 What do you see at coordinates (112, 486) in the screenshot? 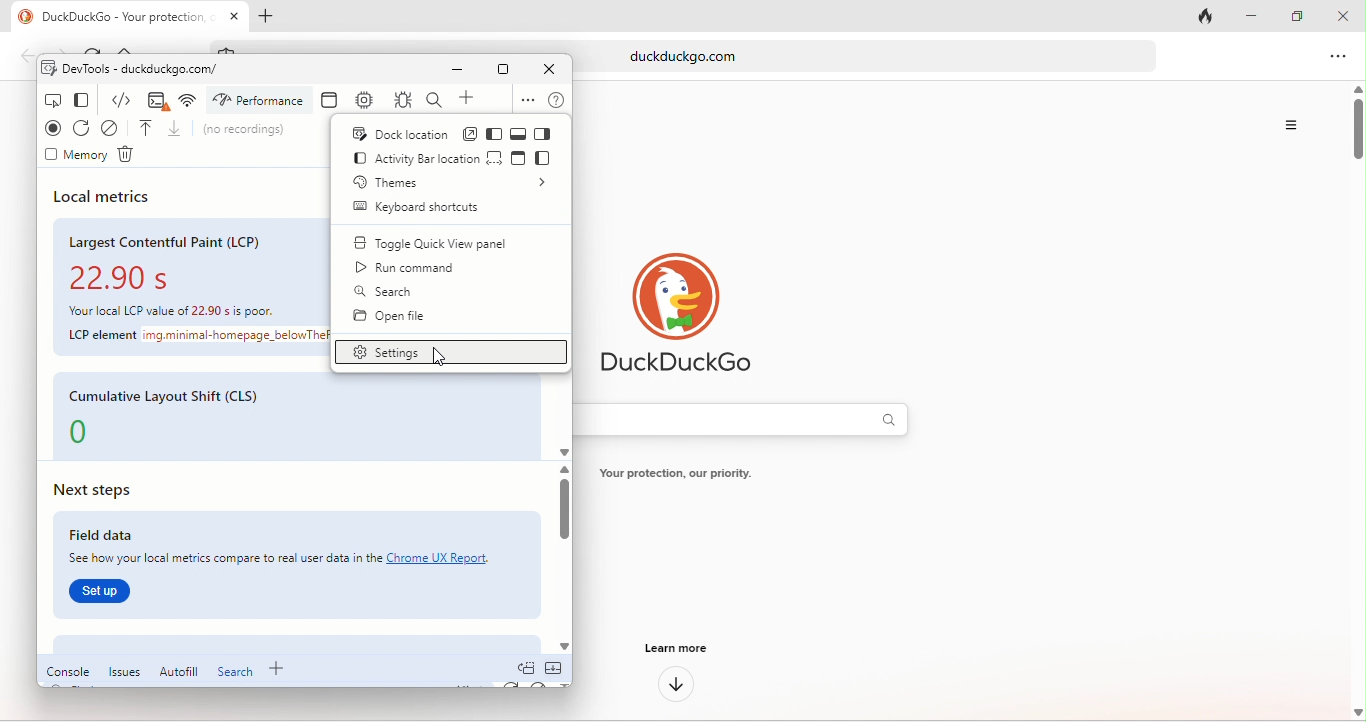
I see `next steps` at bounding box center [112, 486].